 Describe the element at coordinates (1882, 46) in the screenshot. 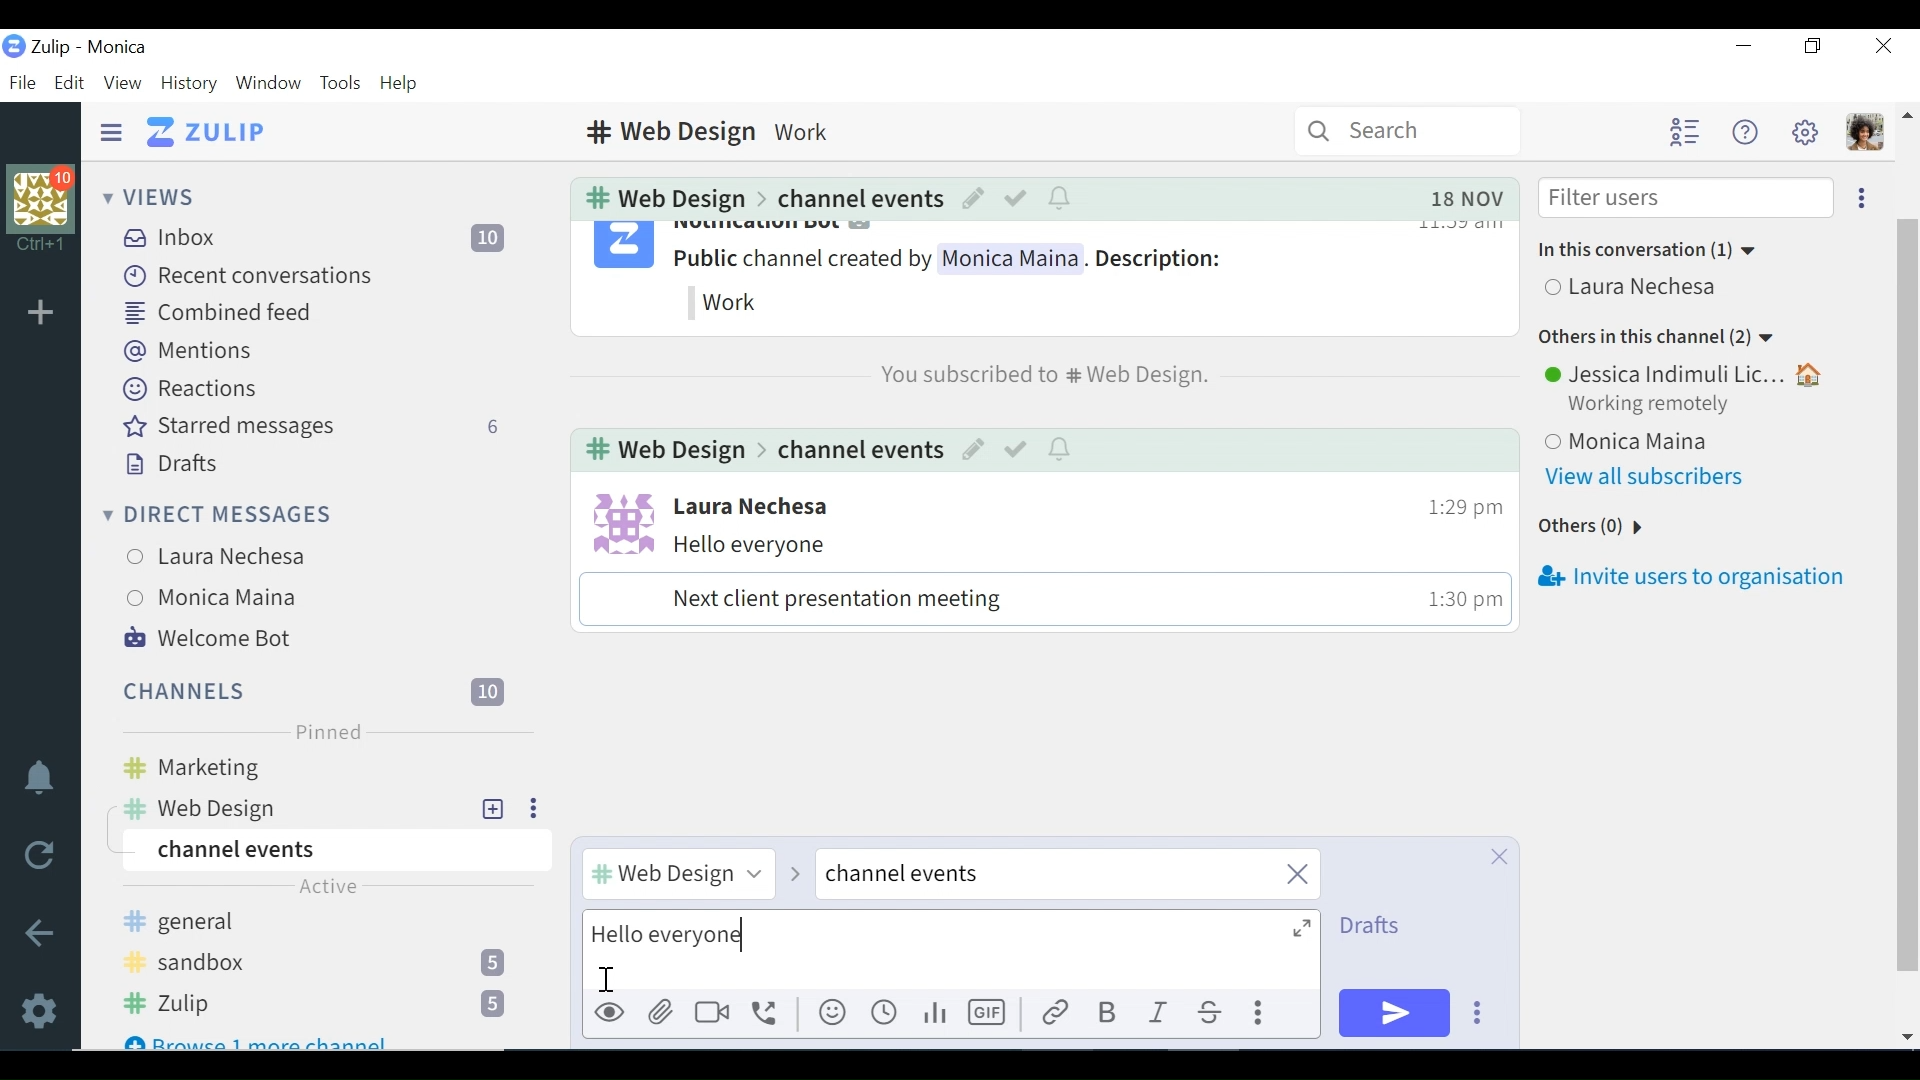

I see `Close` at that location.